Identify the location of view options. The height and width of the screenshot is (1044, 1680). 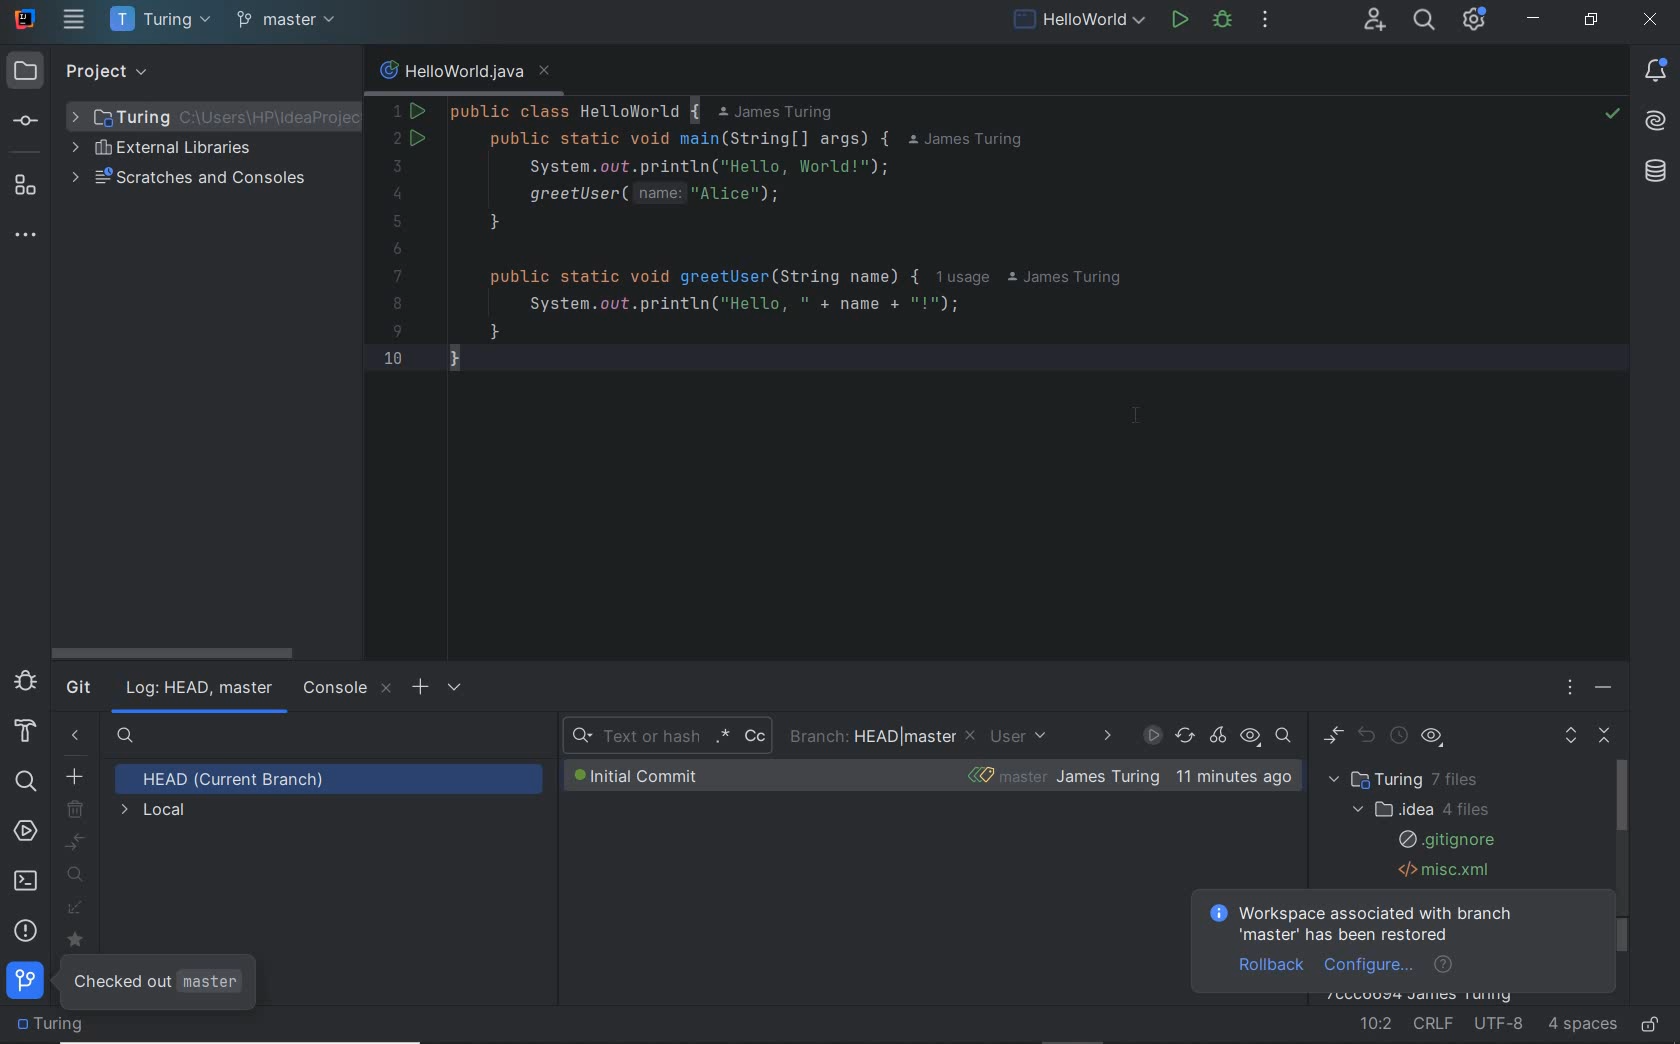
(1432, 740).